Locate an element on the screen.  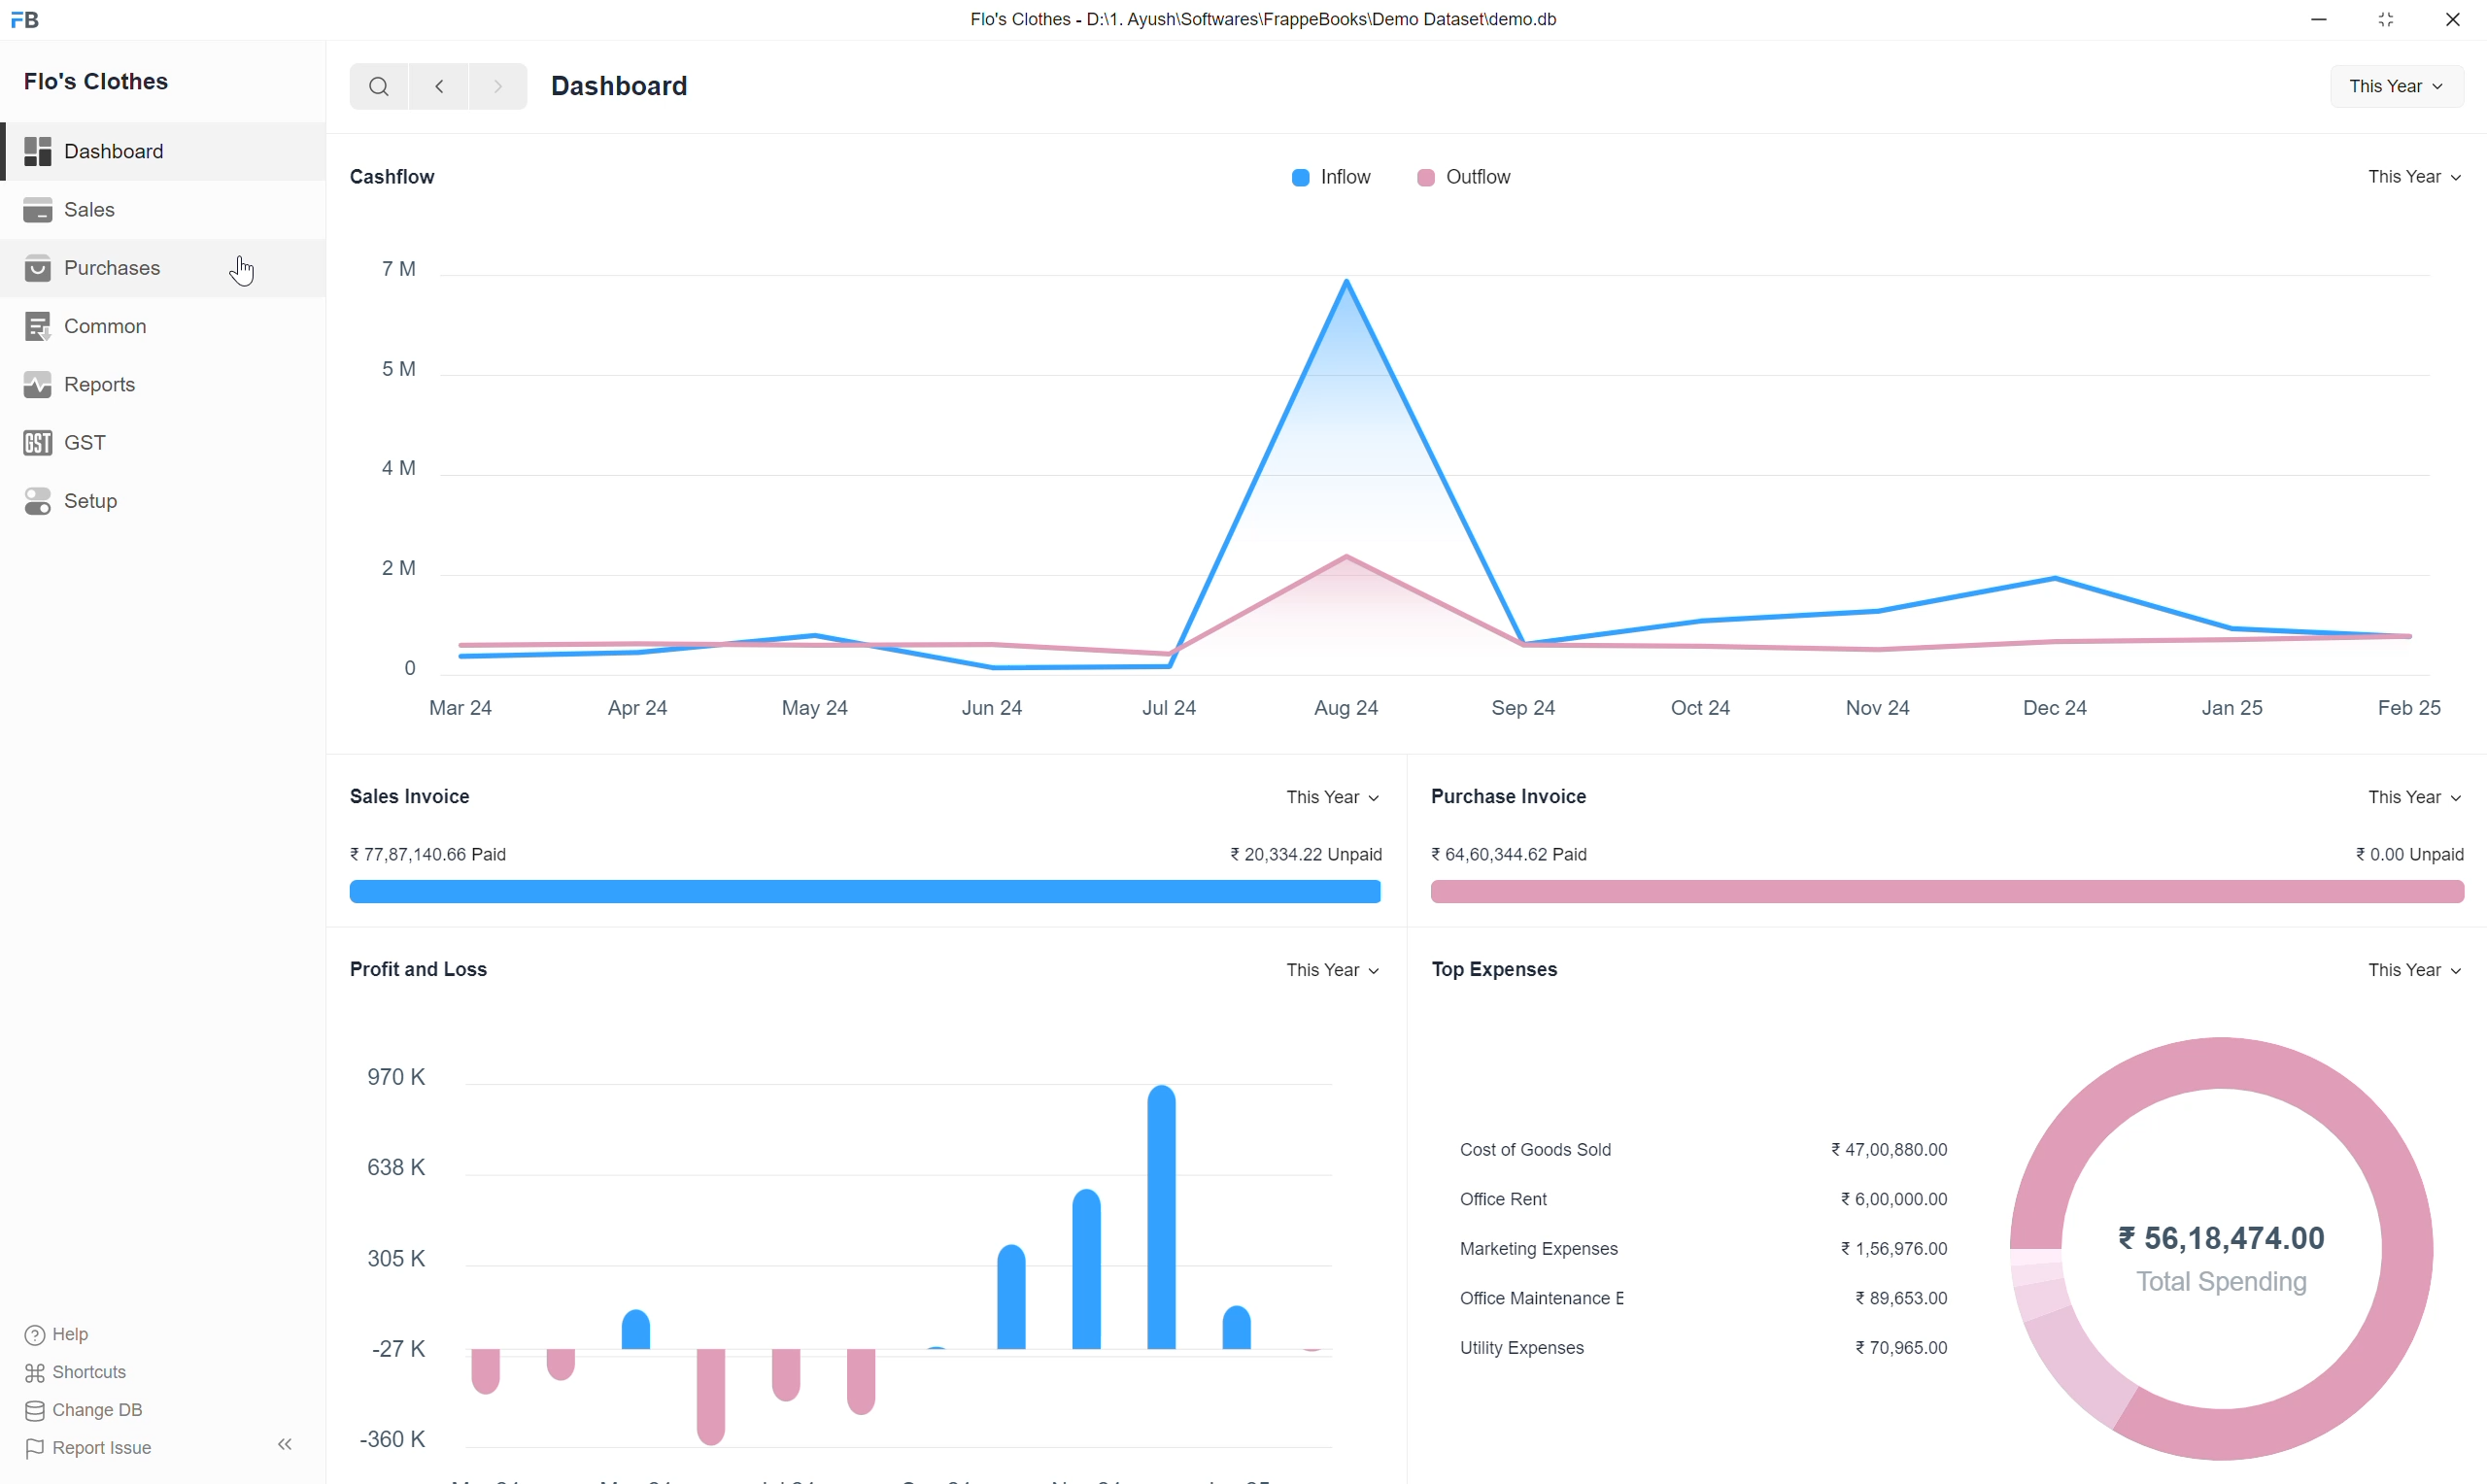
Feb 25 is located at coordinates (2411, 706).